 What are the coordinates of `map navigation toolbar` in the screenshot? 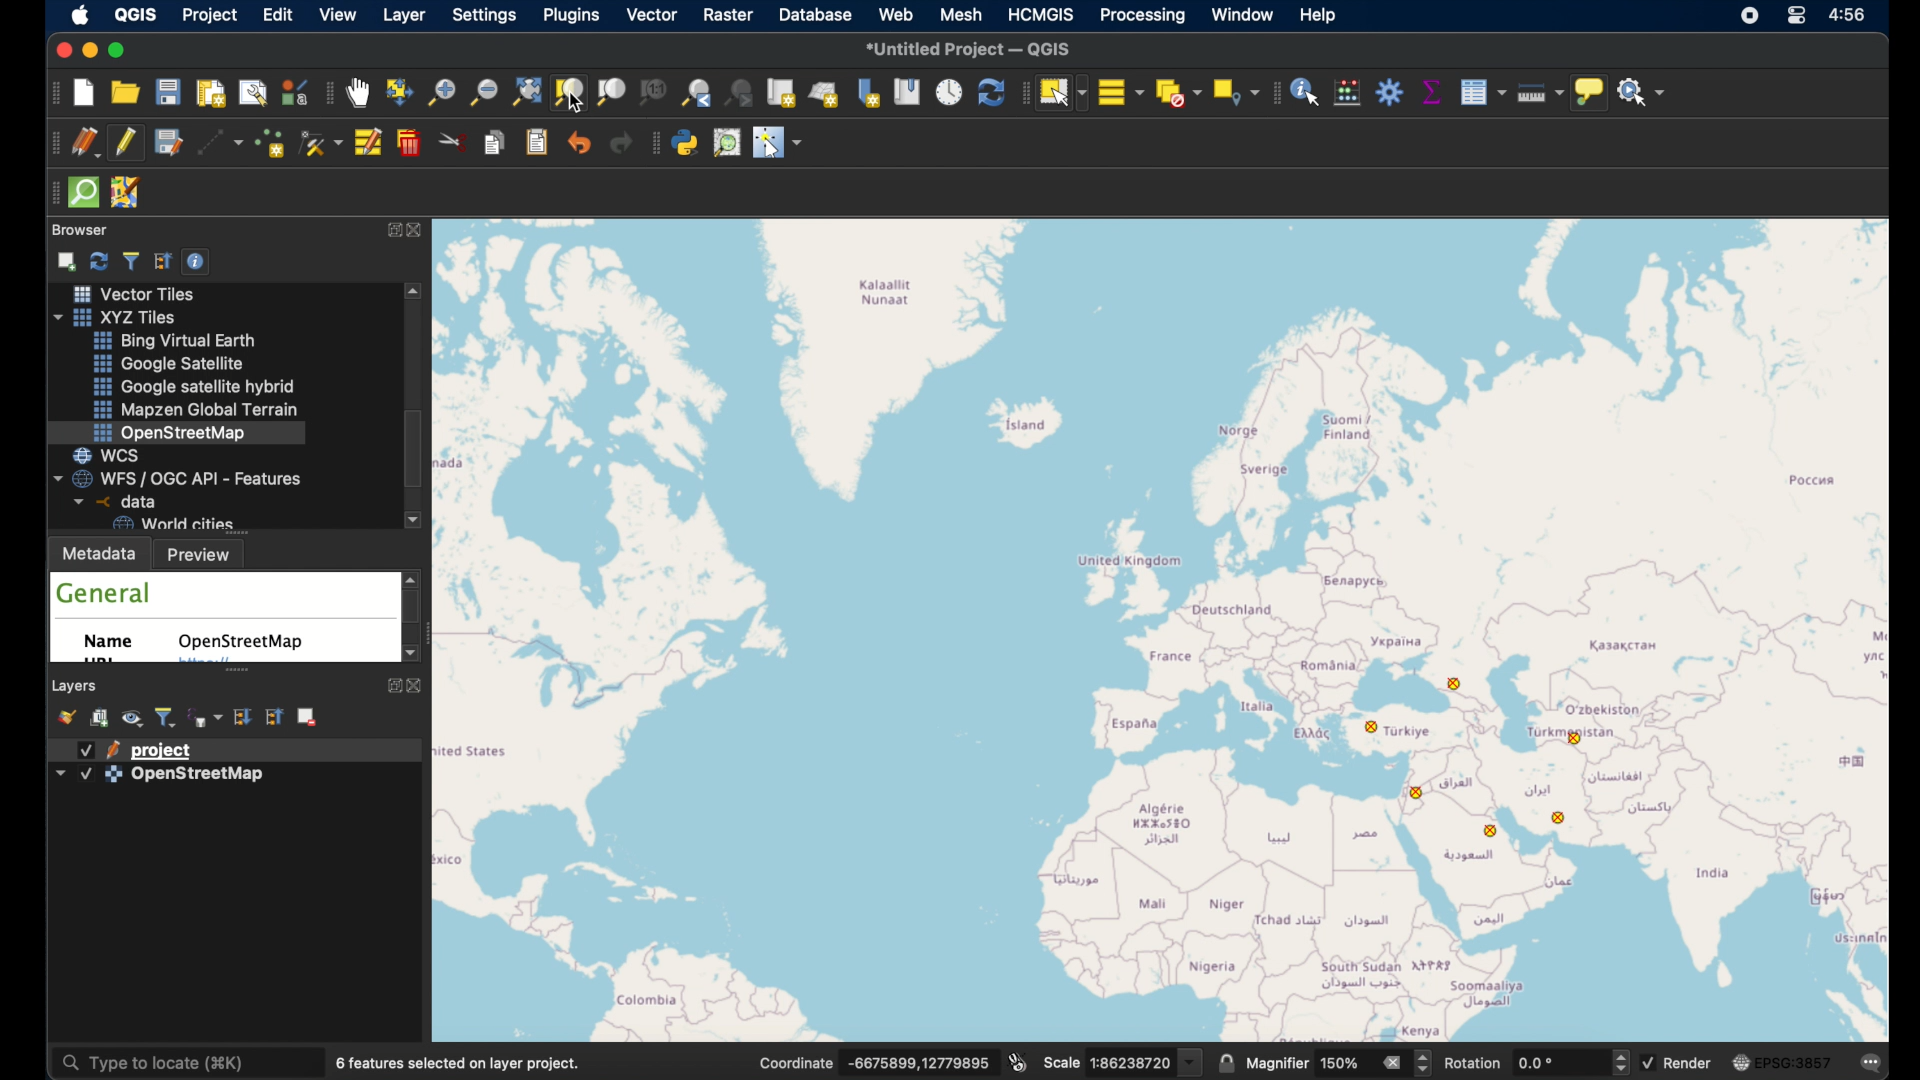 It's located at (328, 95).